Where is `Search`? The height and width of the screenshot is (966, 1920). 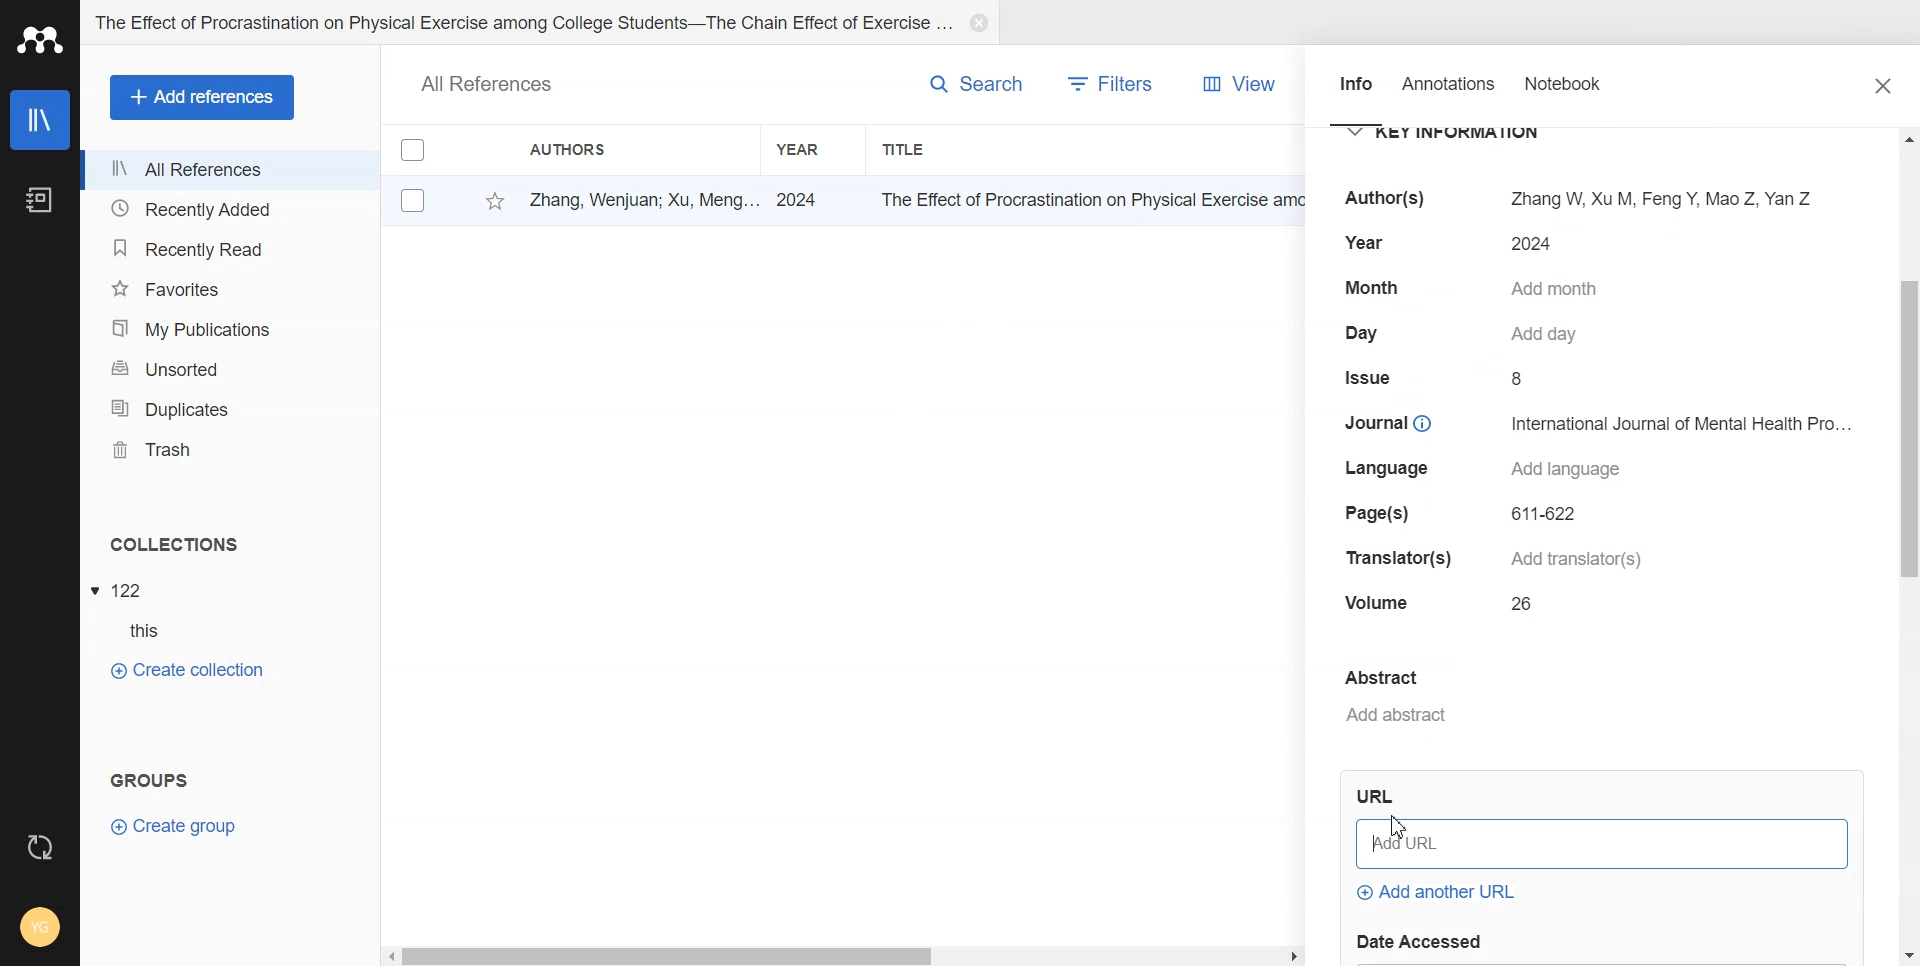 Search is located at coordinates (957, 84).